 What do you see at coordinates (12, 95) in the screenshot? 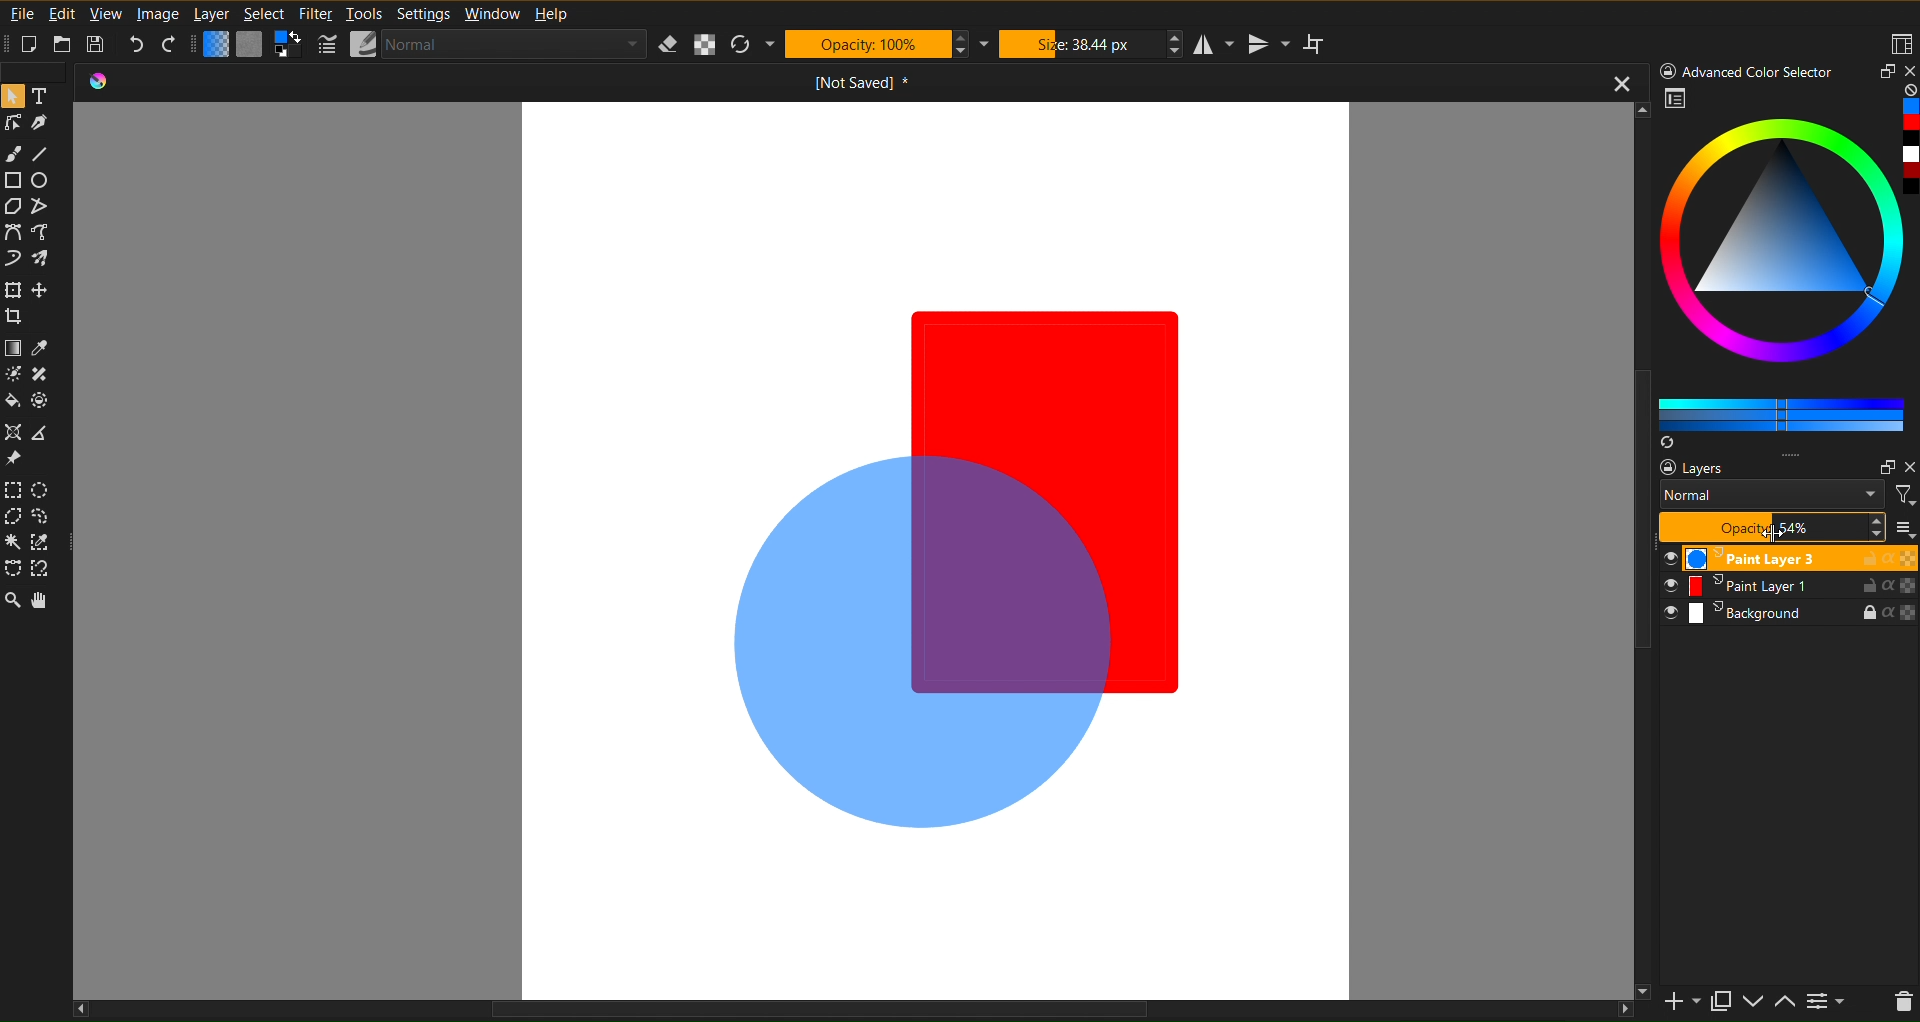
I see `Mouse` at bounding box center [12, 95].